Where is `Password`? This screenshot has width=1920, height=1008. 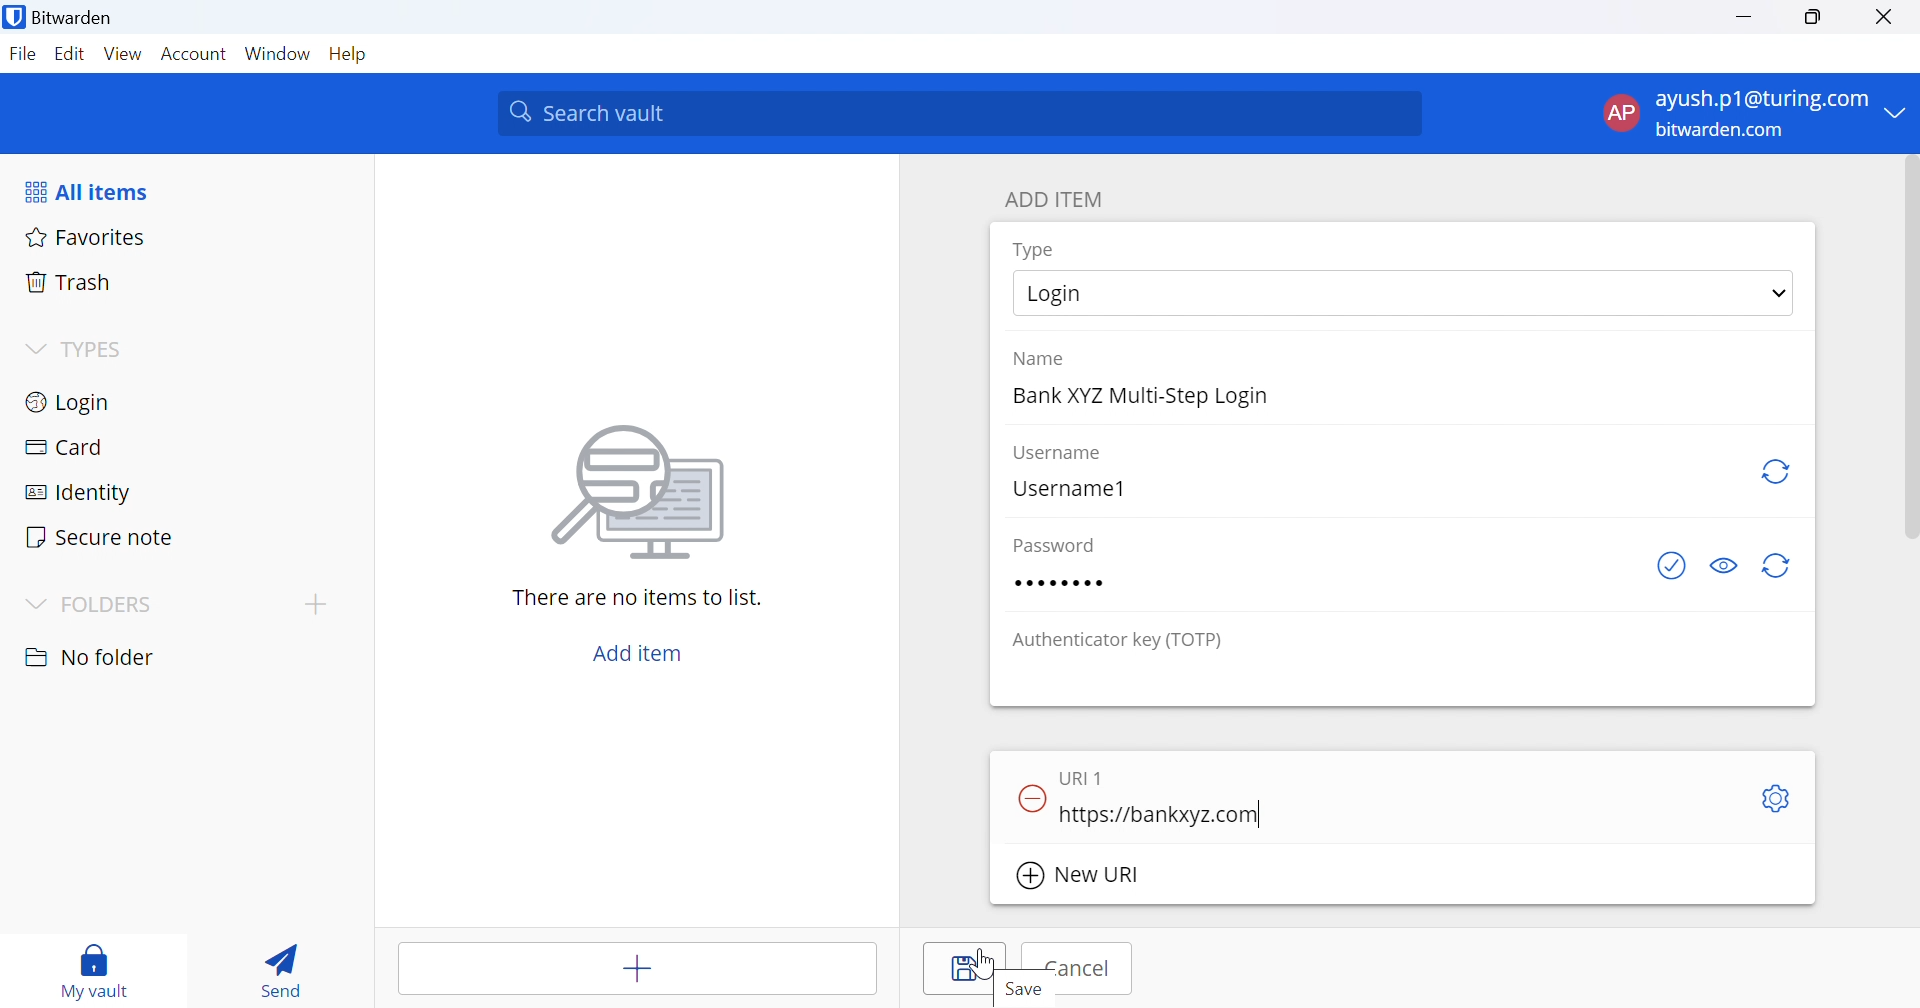
Password is located at coordinates (1057, 584).